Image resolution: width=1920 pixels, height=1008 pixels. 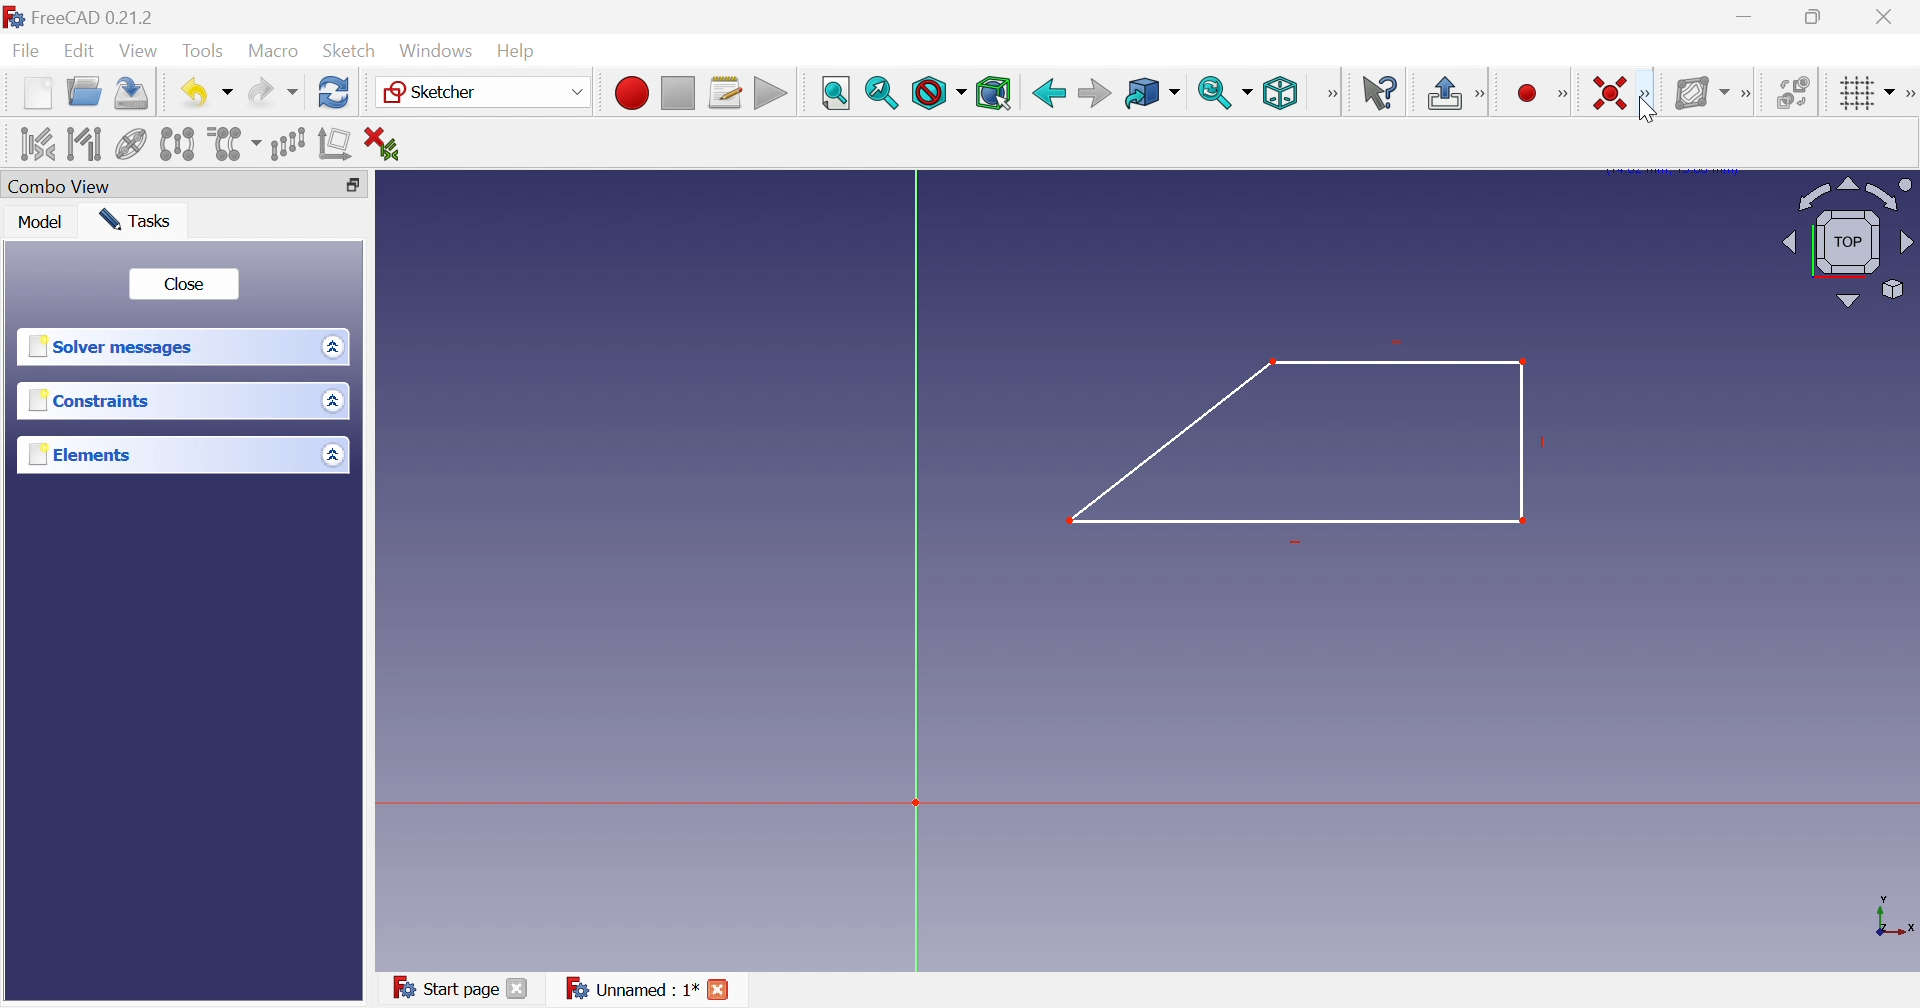 What do you see at coordinates (381, 142) in the screenshot?
I see `Delete all constraints` at bounding box center [381, 142].